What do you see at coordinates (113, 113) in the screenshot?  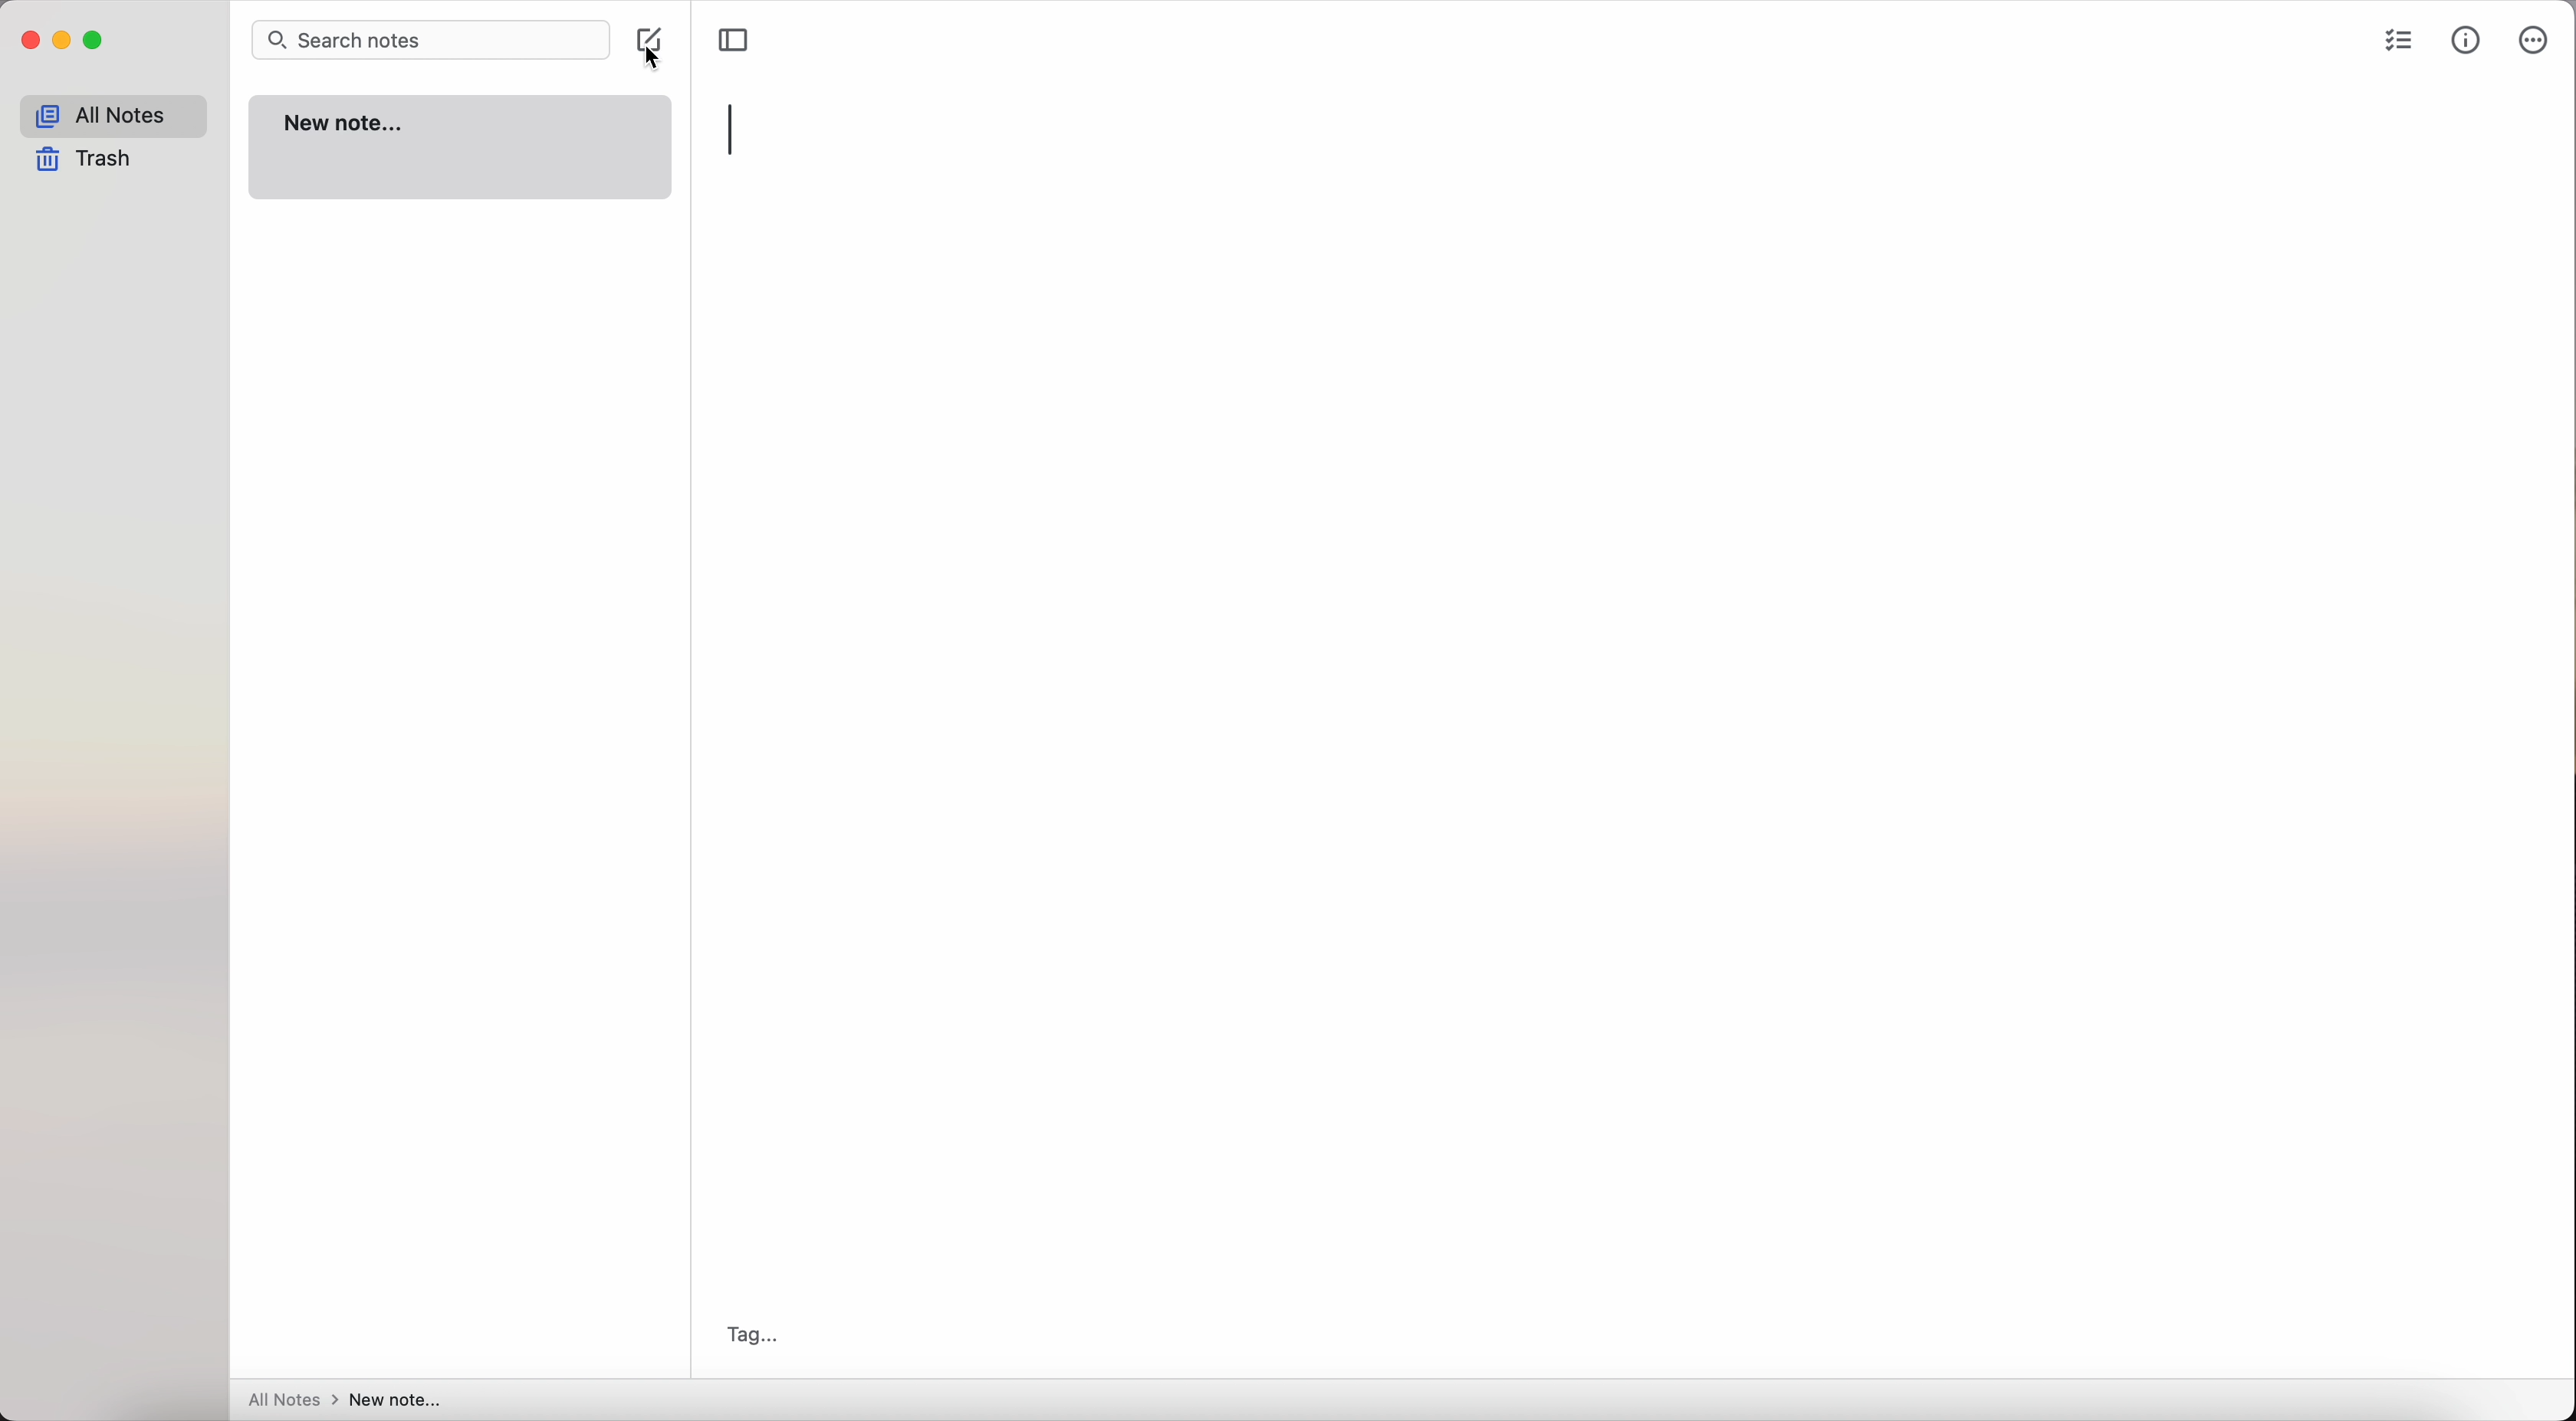 I see `all notes` at bounding box center [113, 113].